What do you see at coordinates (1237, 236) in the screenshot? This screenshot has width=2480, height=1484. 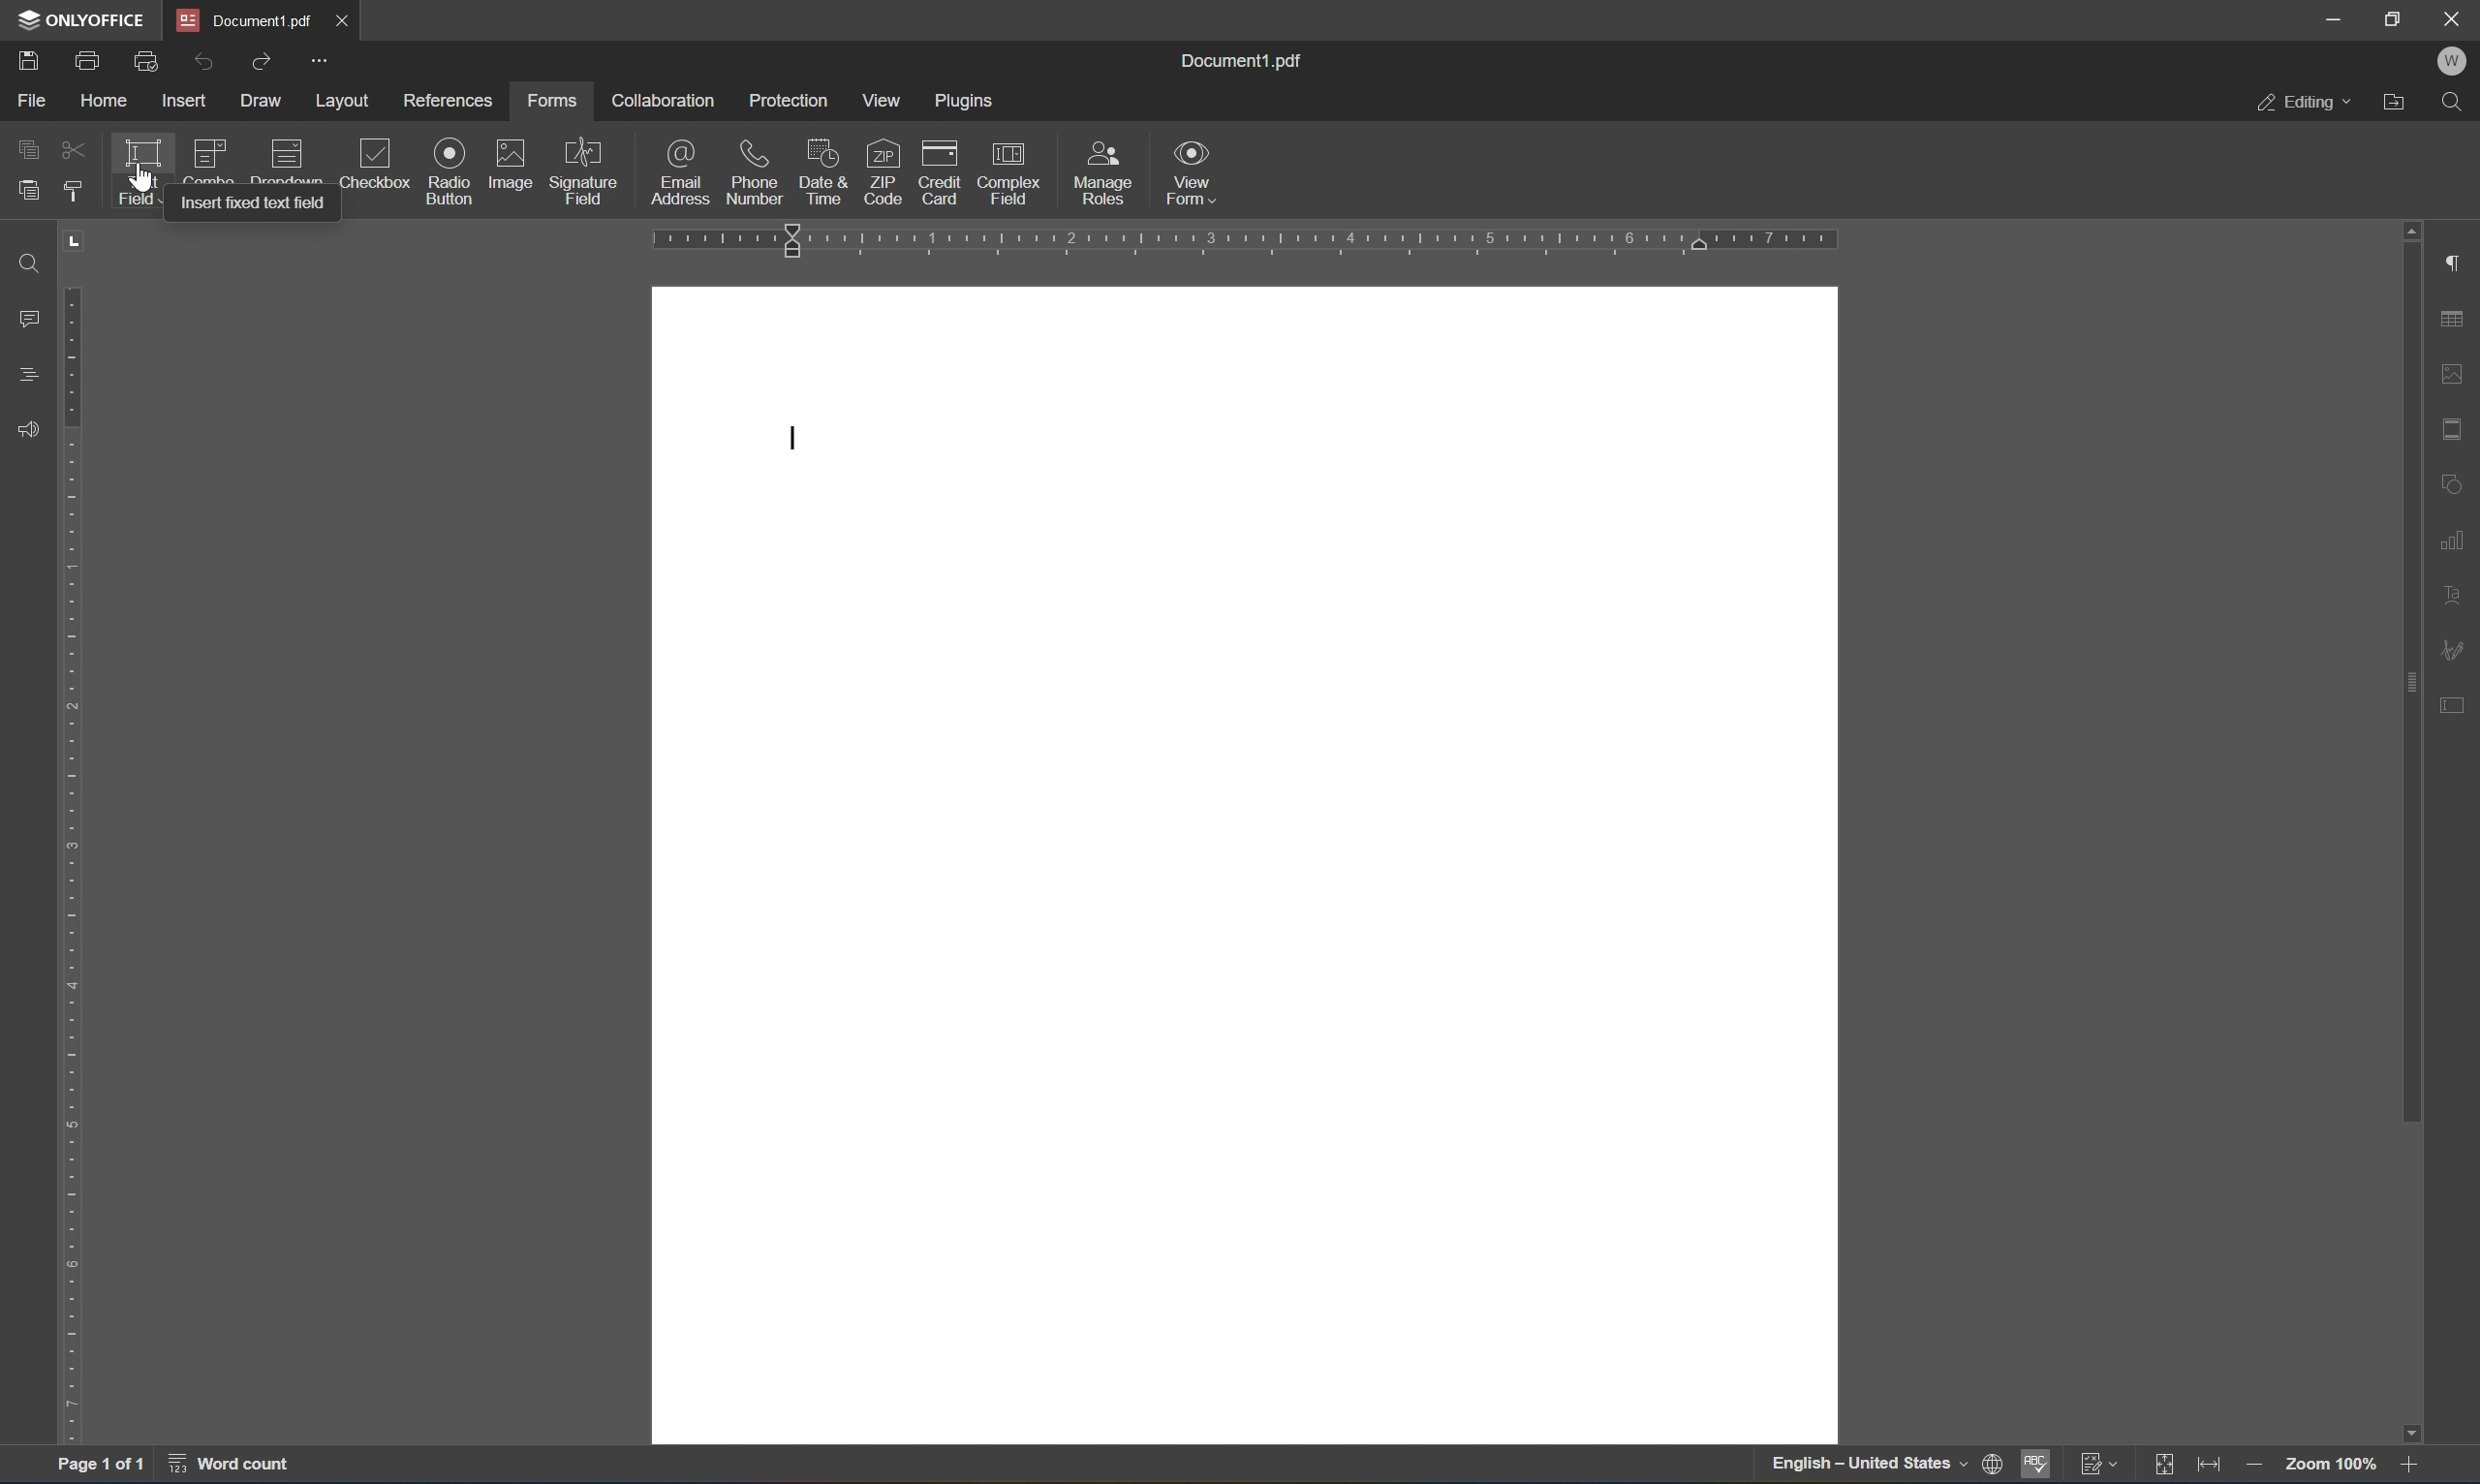 I see `ruler` at bounding box center [1237, 236].